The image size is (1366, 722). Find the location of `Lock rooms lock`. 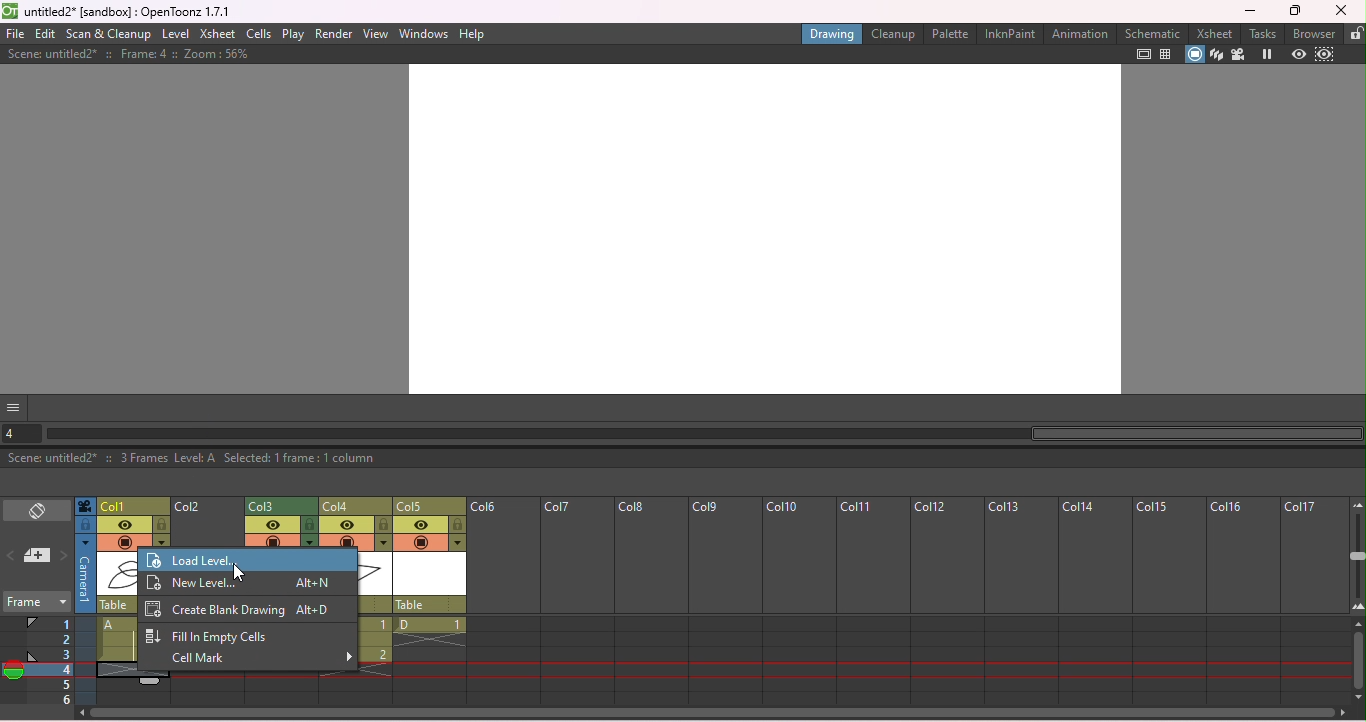

Lock rooms lock is located at coordinates (1355, 33).